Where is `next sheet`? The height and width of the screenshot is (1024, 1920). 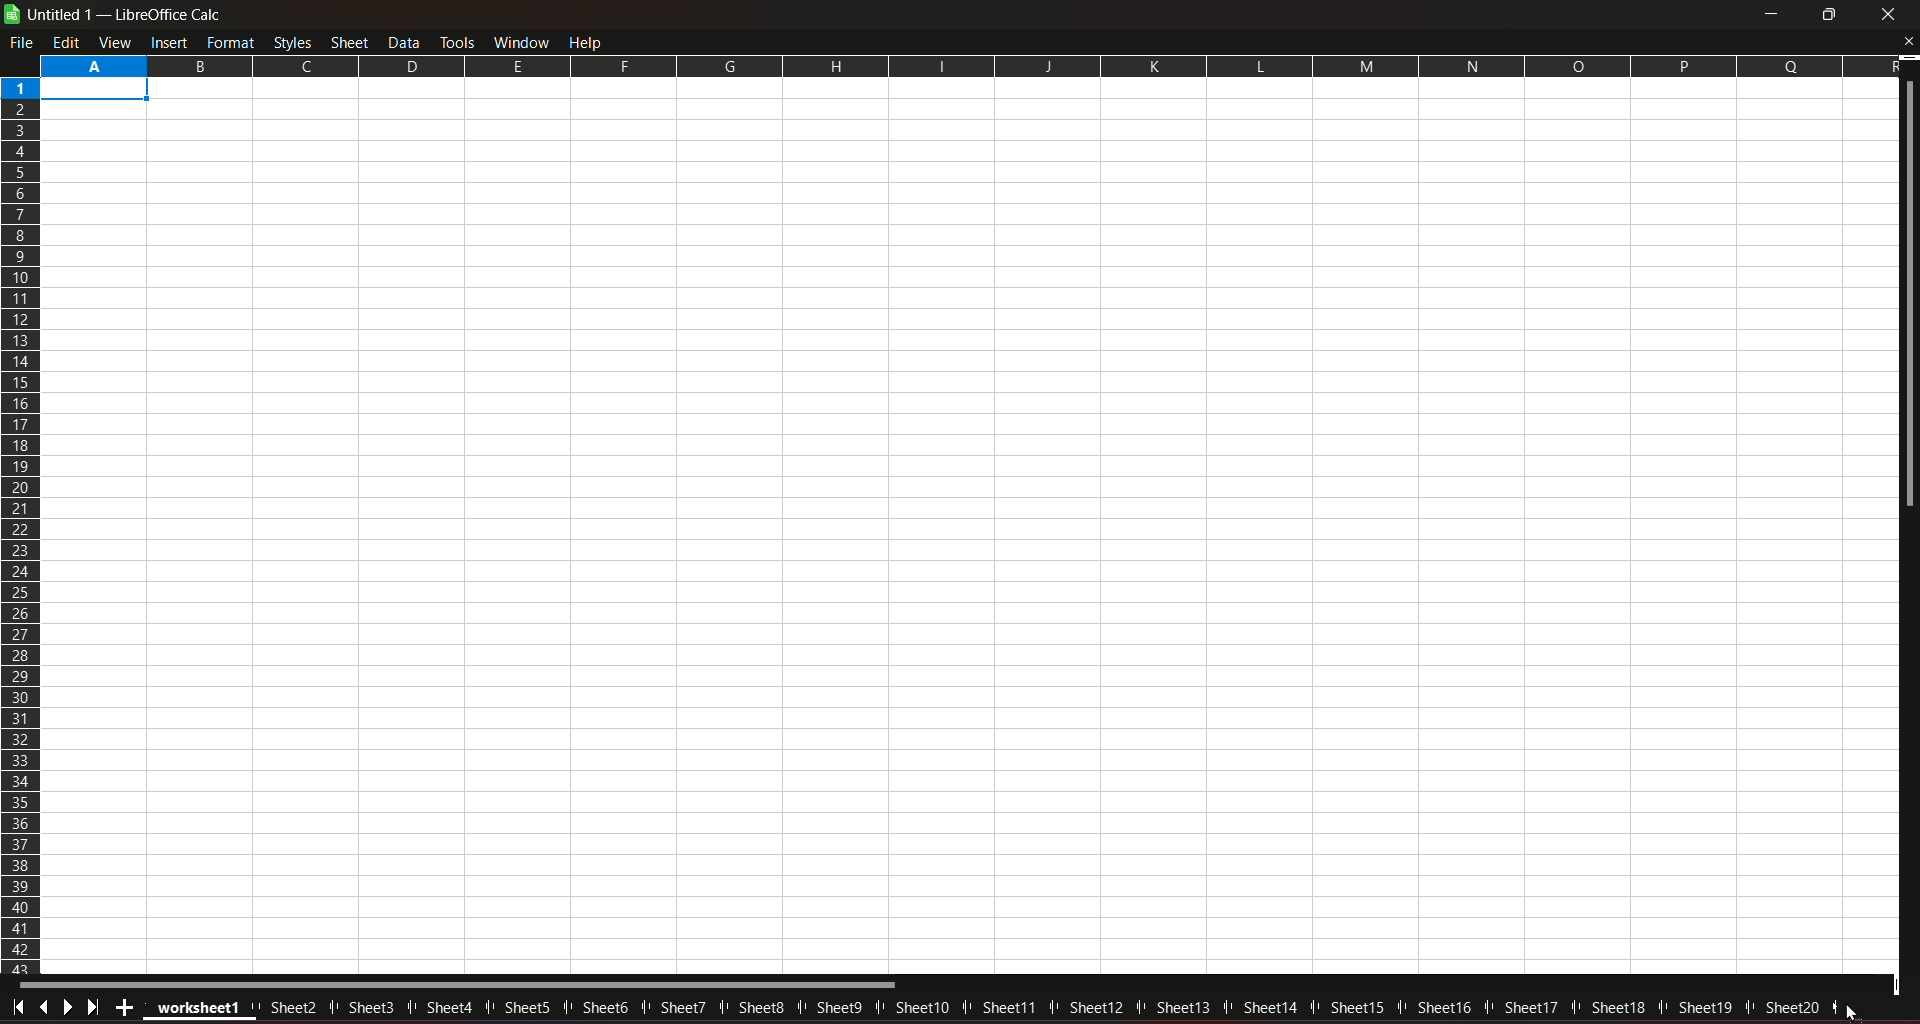
next sheet is located at coordinates (70, 1006).